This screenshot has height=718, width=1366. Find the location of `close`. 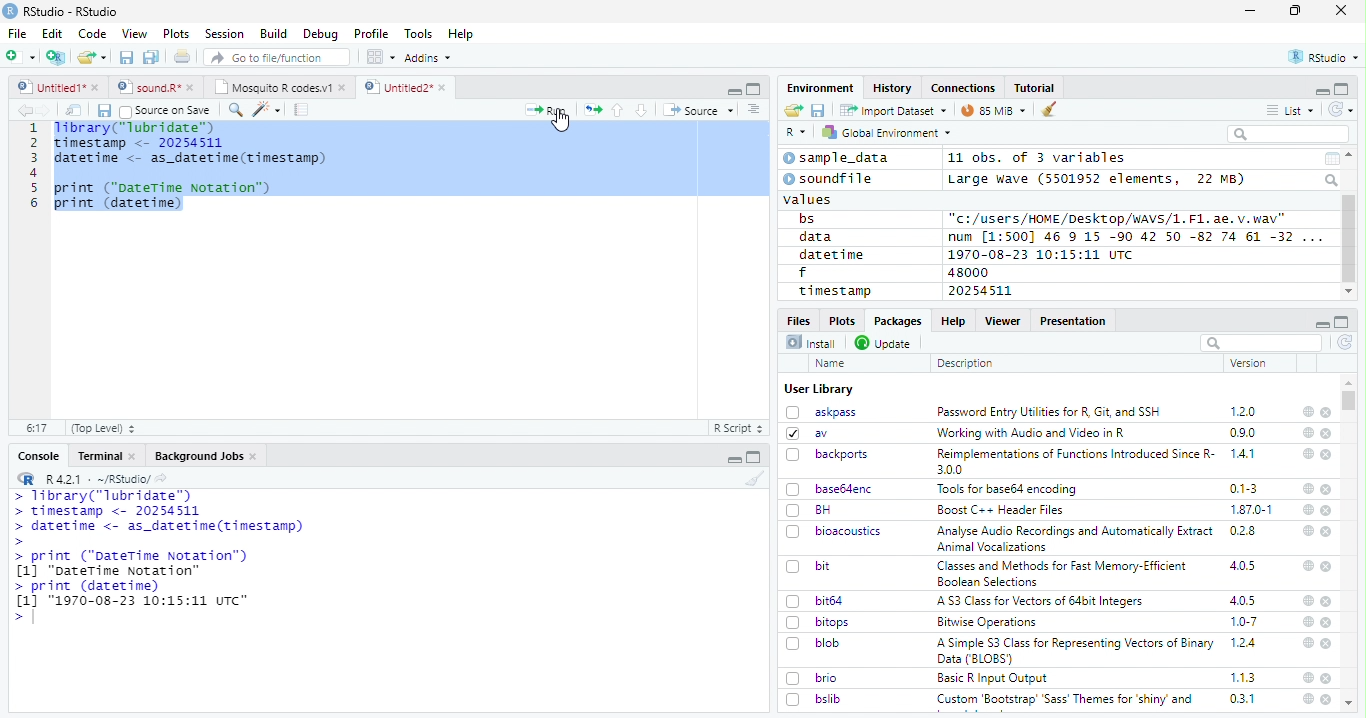

close is located at coordinates (1326, 699).